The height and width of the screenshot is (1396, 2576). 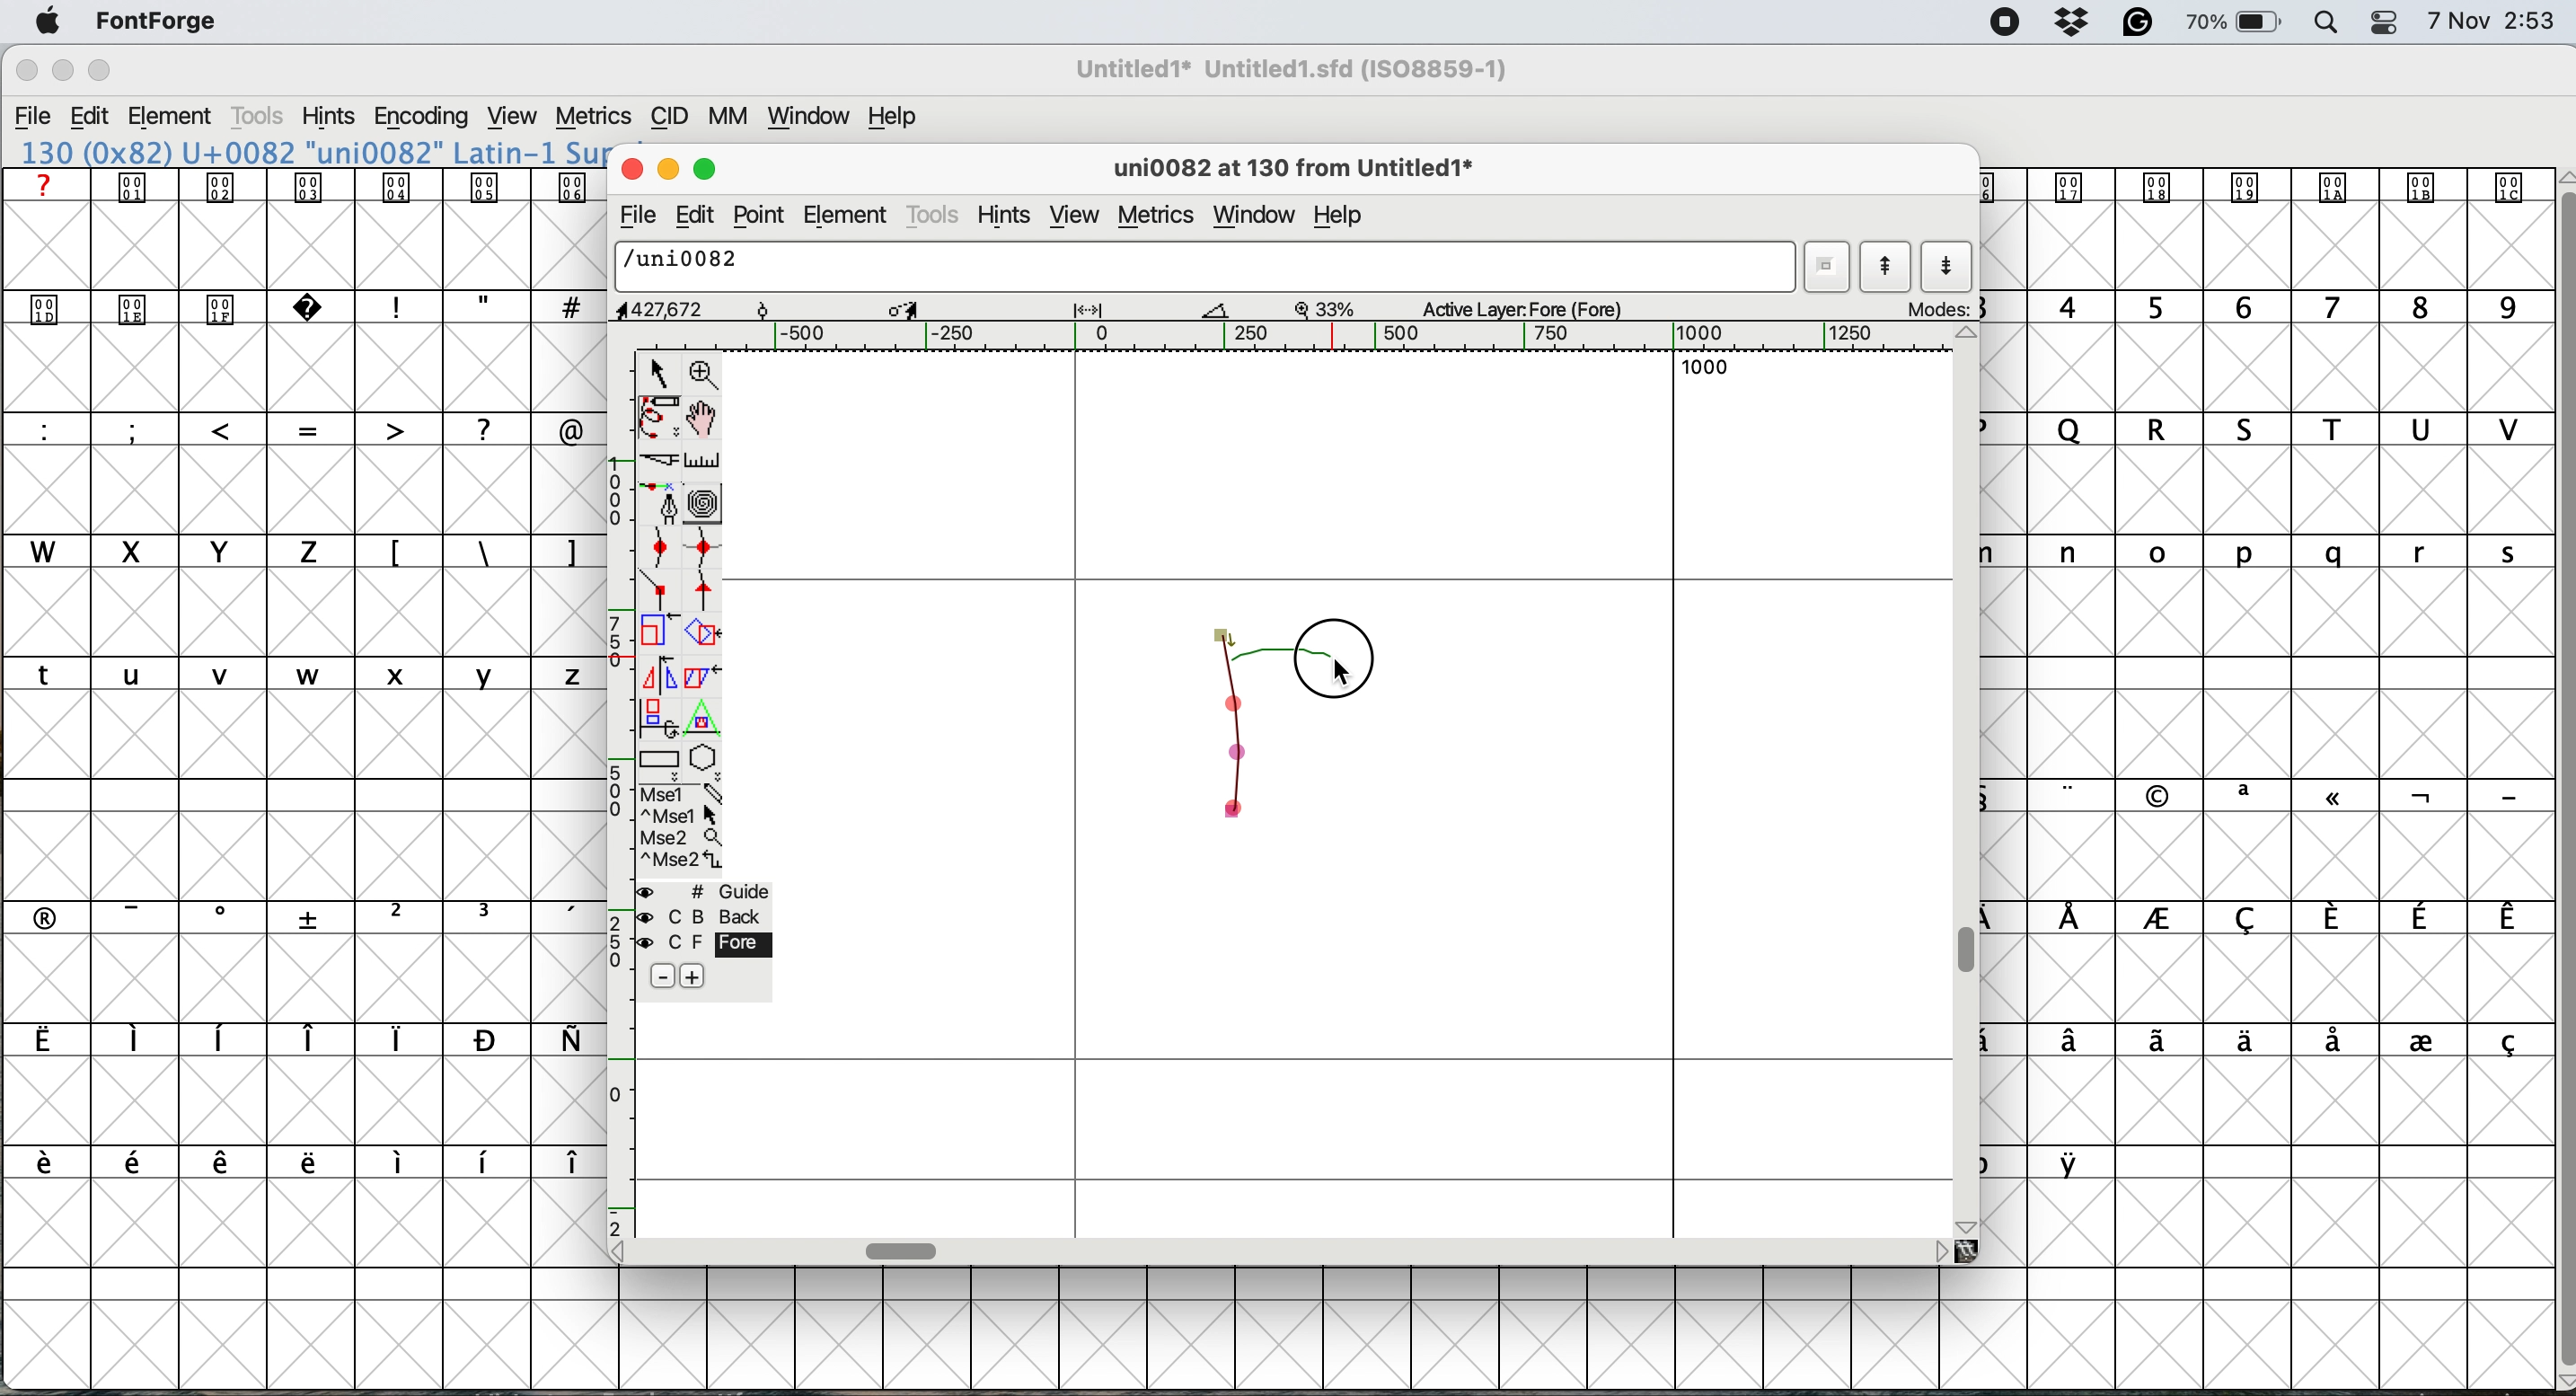 What do you see at coordinates (698, 676) in the screenshot?
I see `skew selection` at bounding box center [698, 676].